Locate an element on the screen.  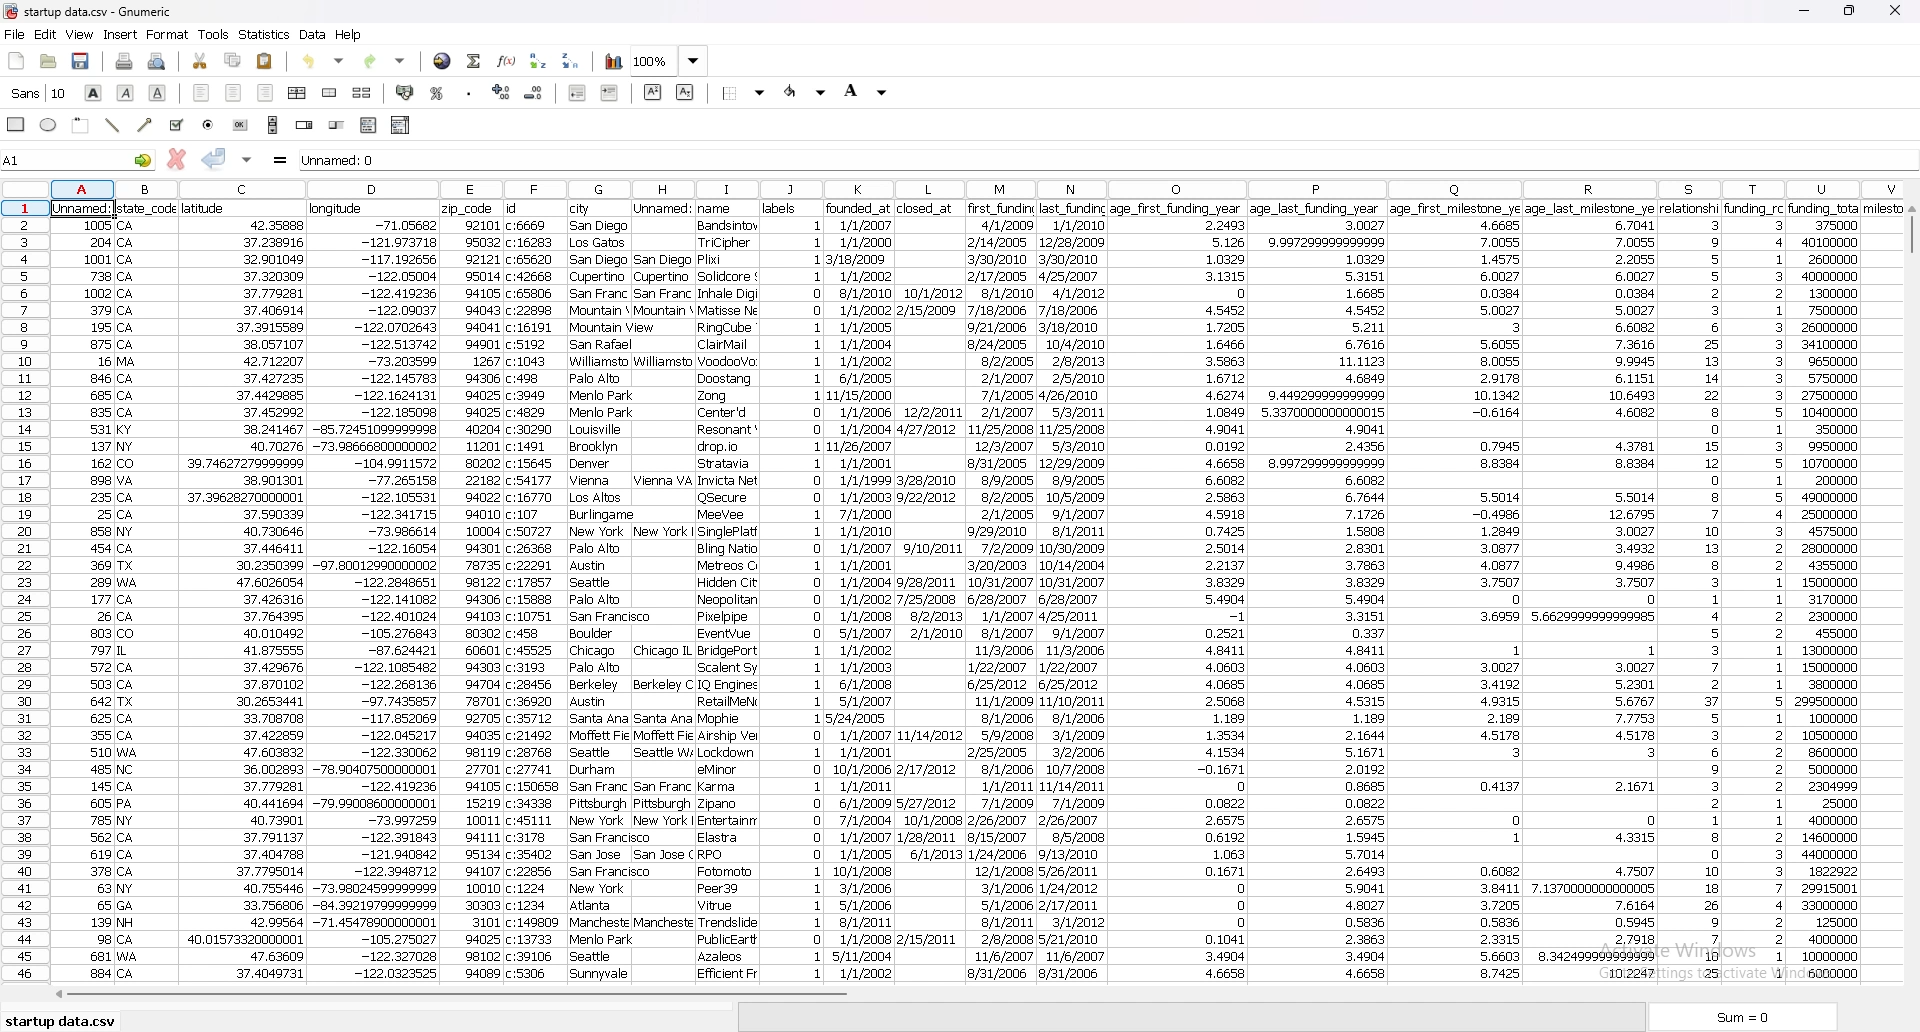
data is located at coordinates (1755, 591).